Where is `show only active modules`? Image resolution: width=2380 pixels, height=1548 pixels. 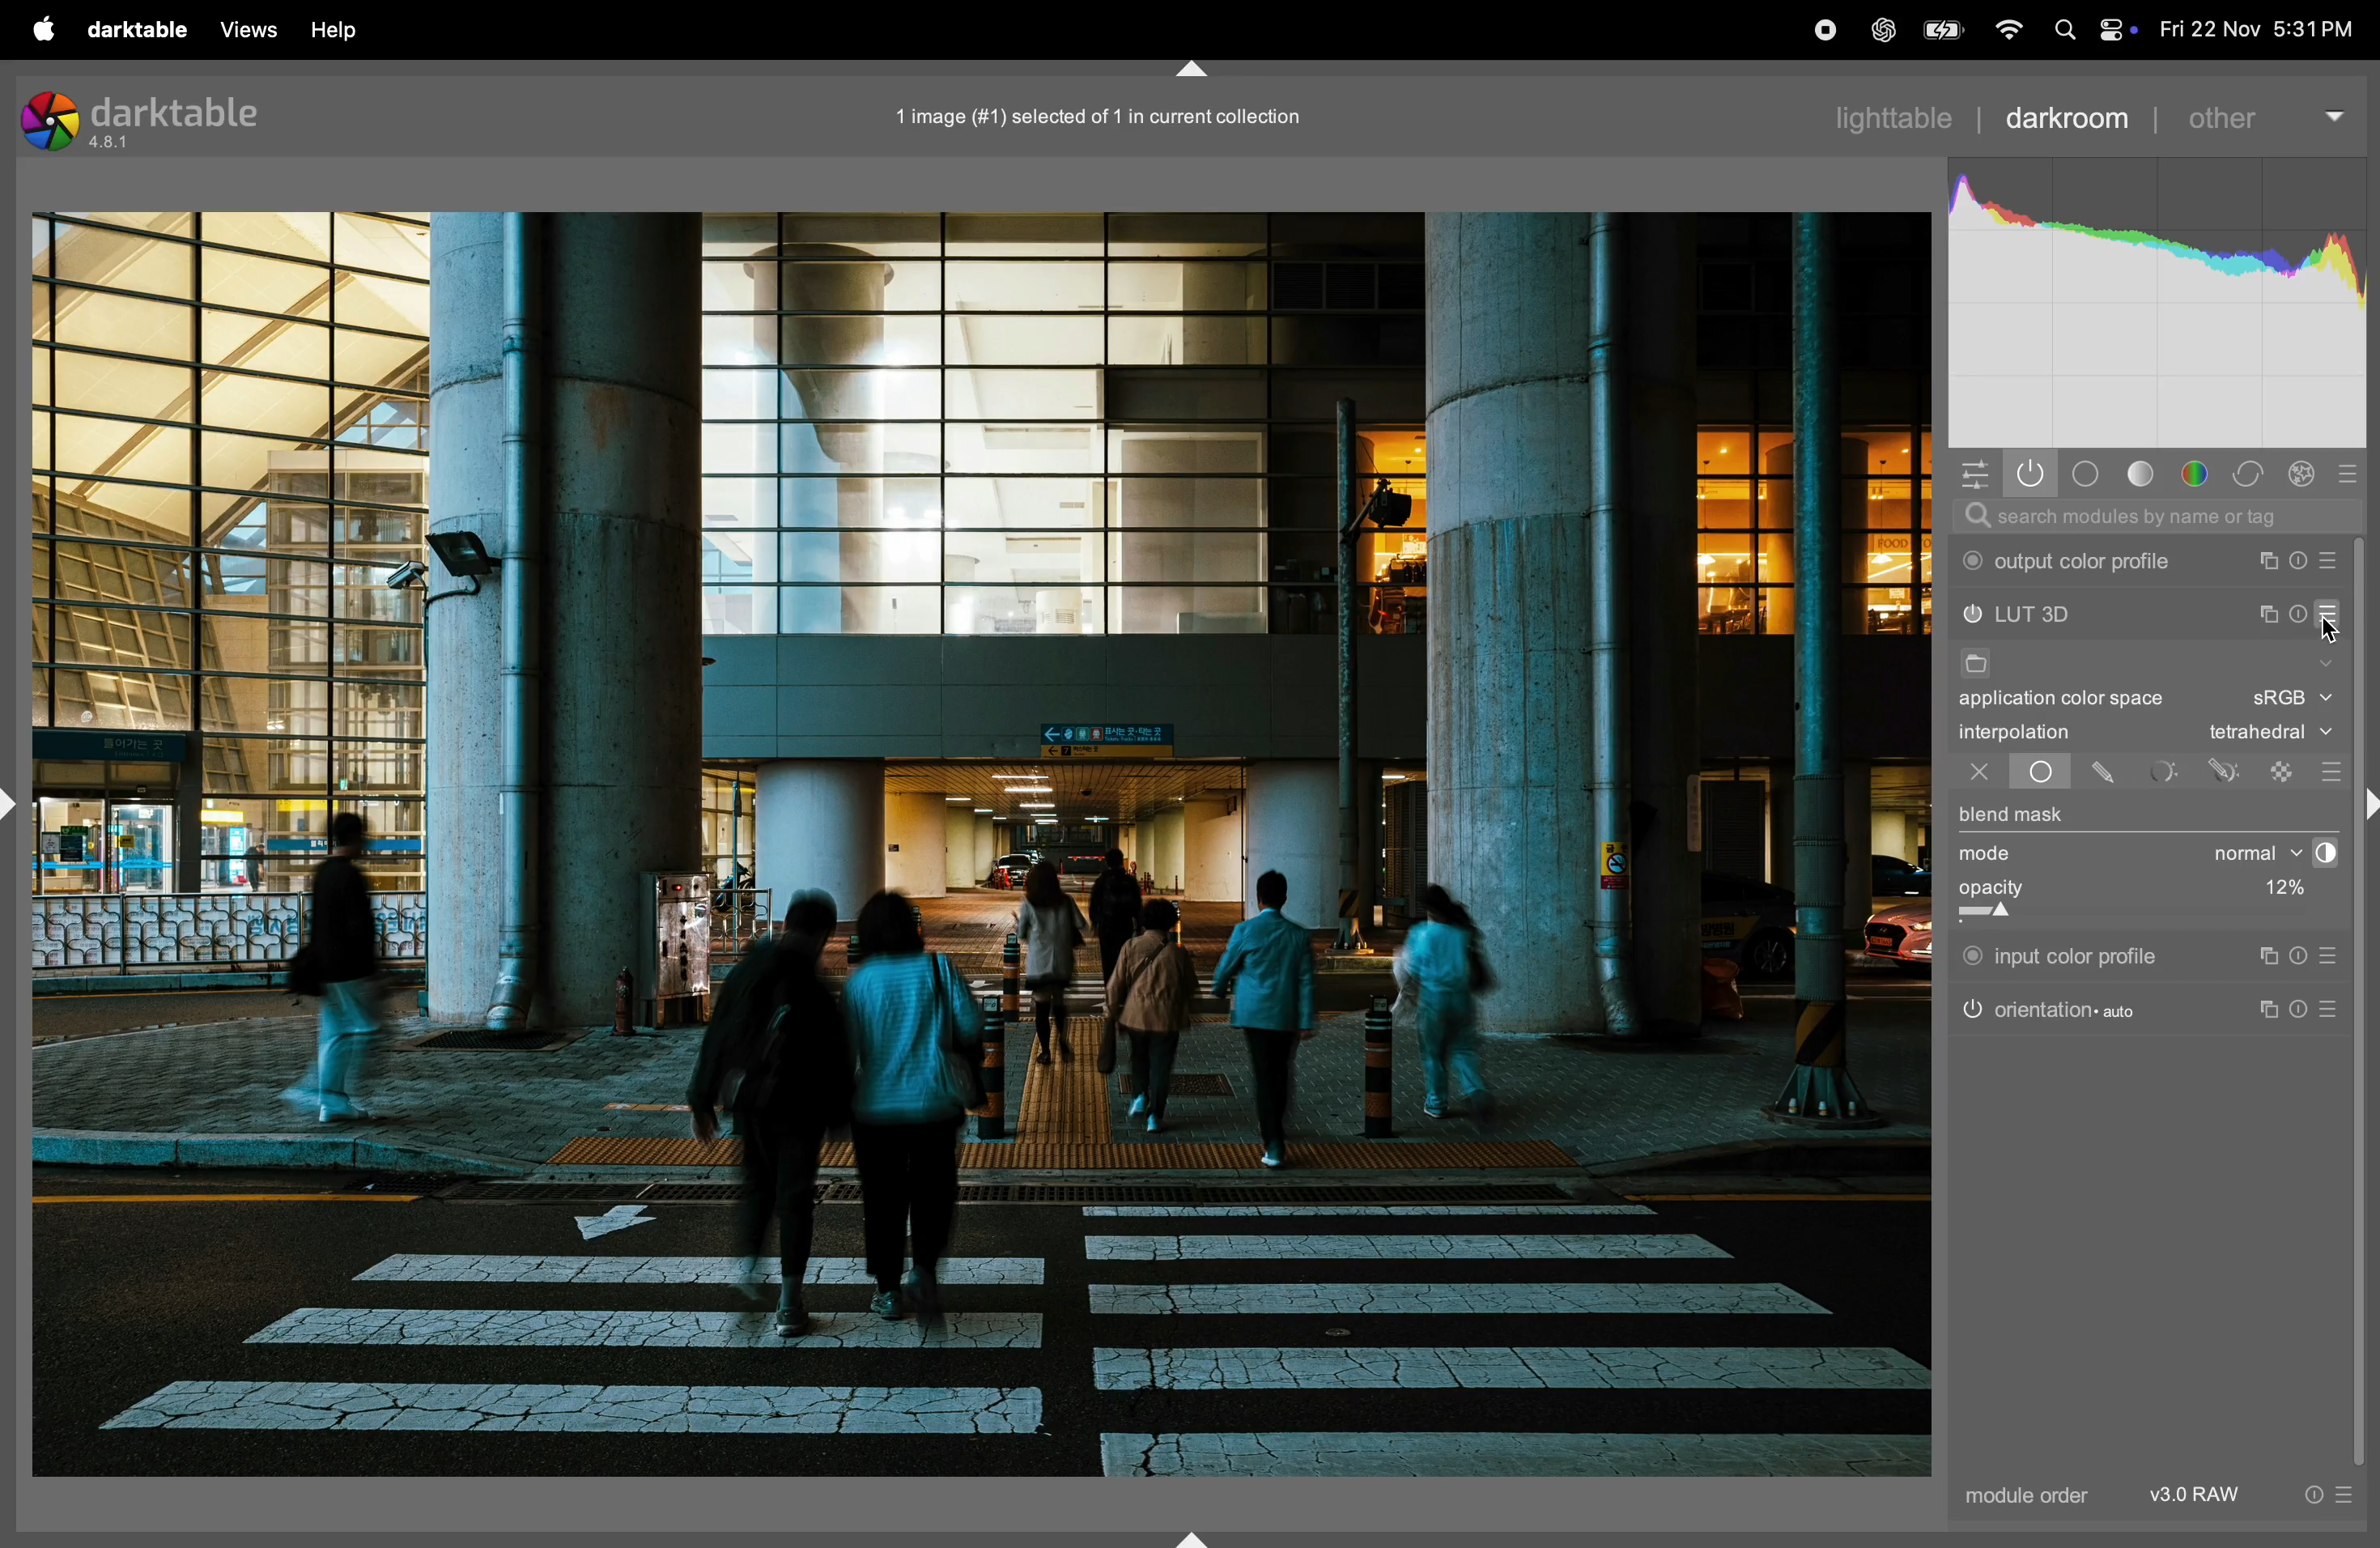
show only active modules is located at coordinates (2031, 474).